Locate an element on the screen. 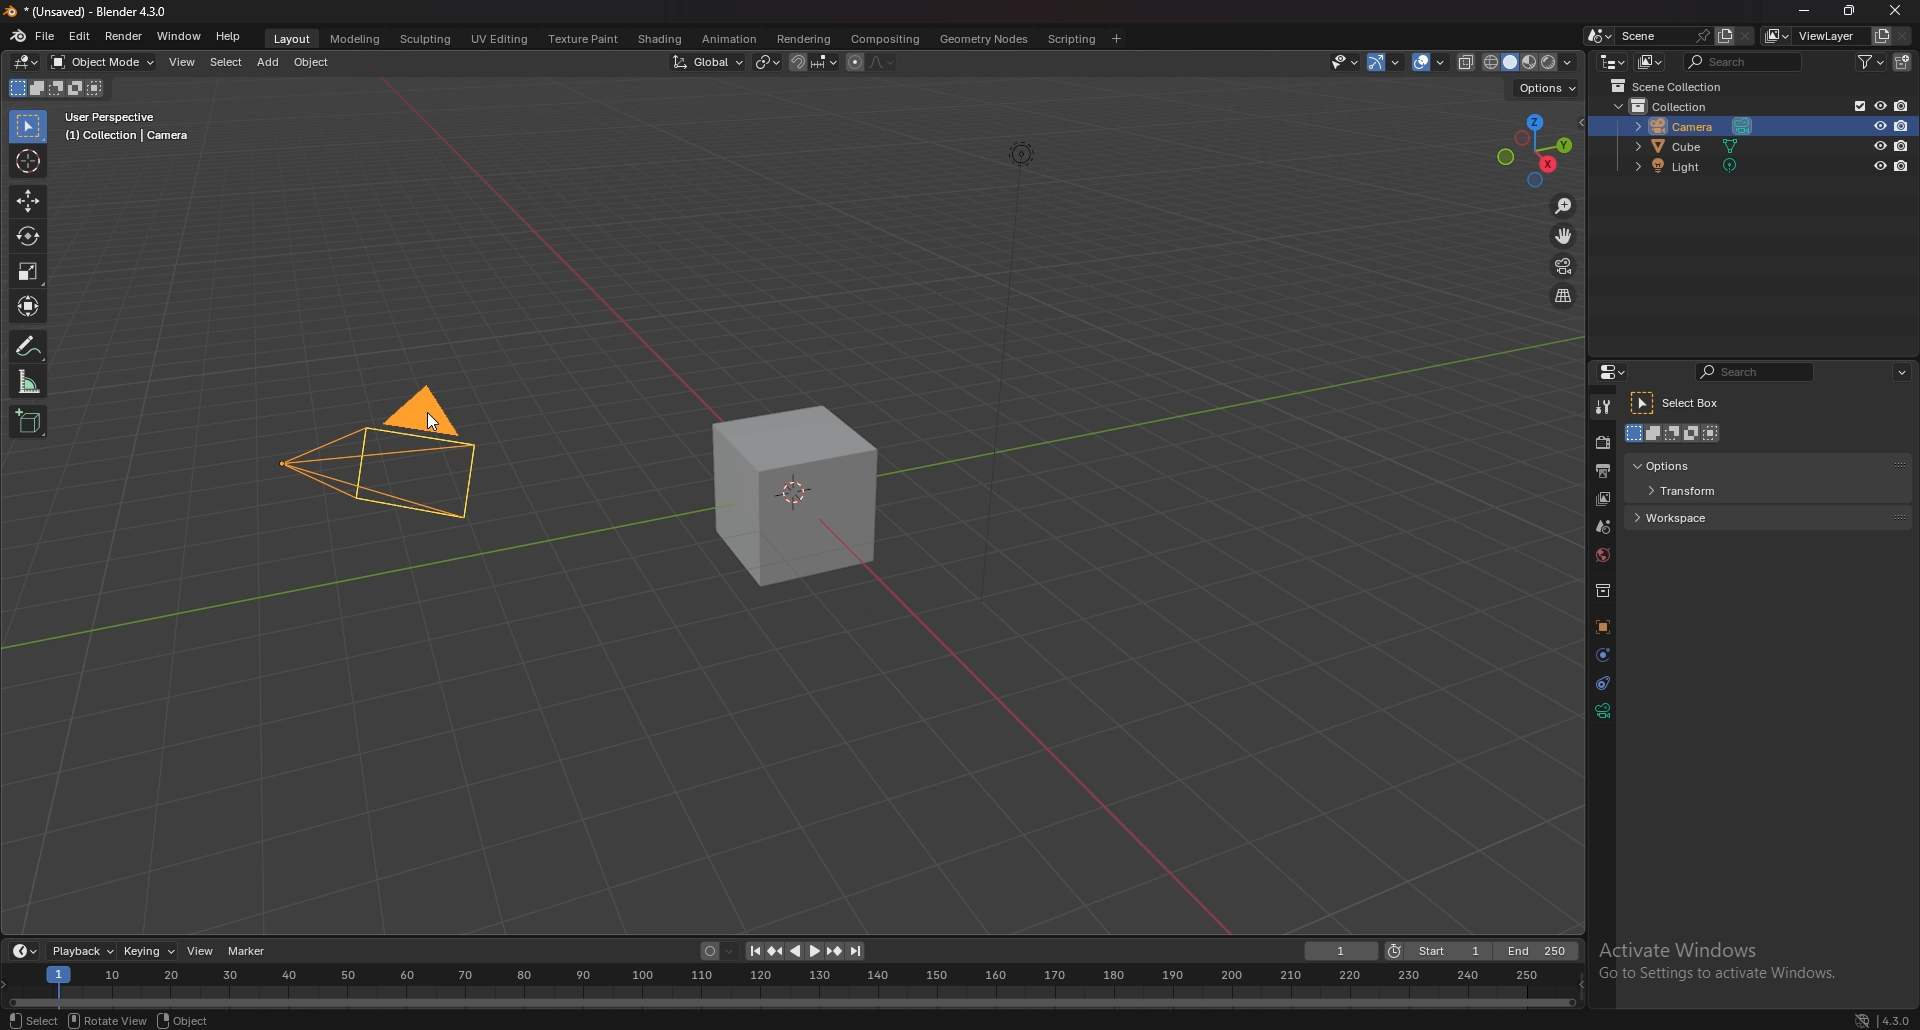 This screenshot has width=1920, height=1030. disable in renders is located at coordinates (1900, 126).